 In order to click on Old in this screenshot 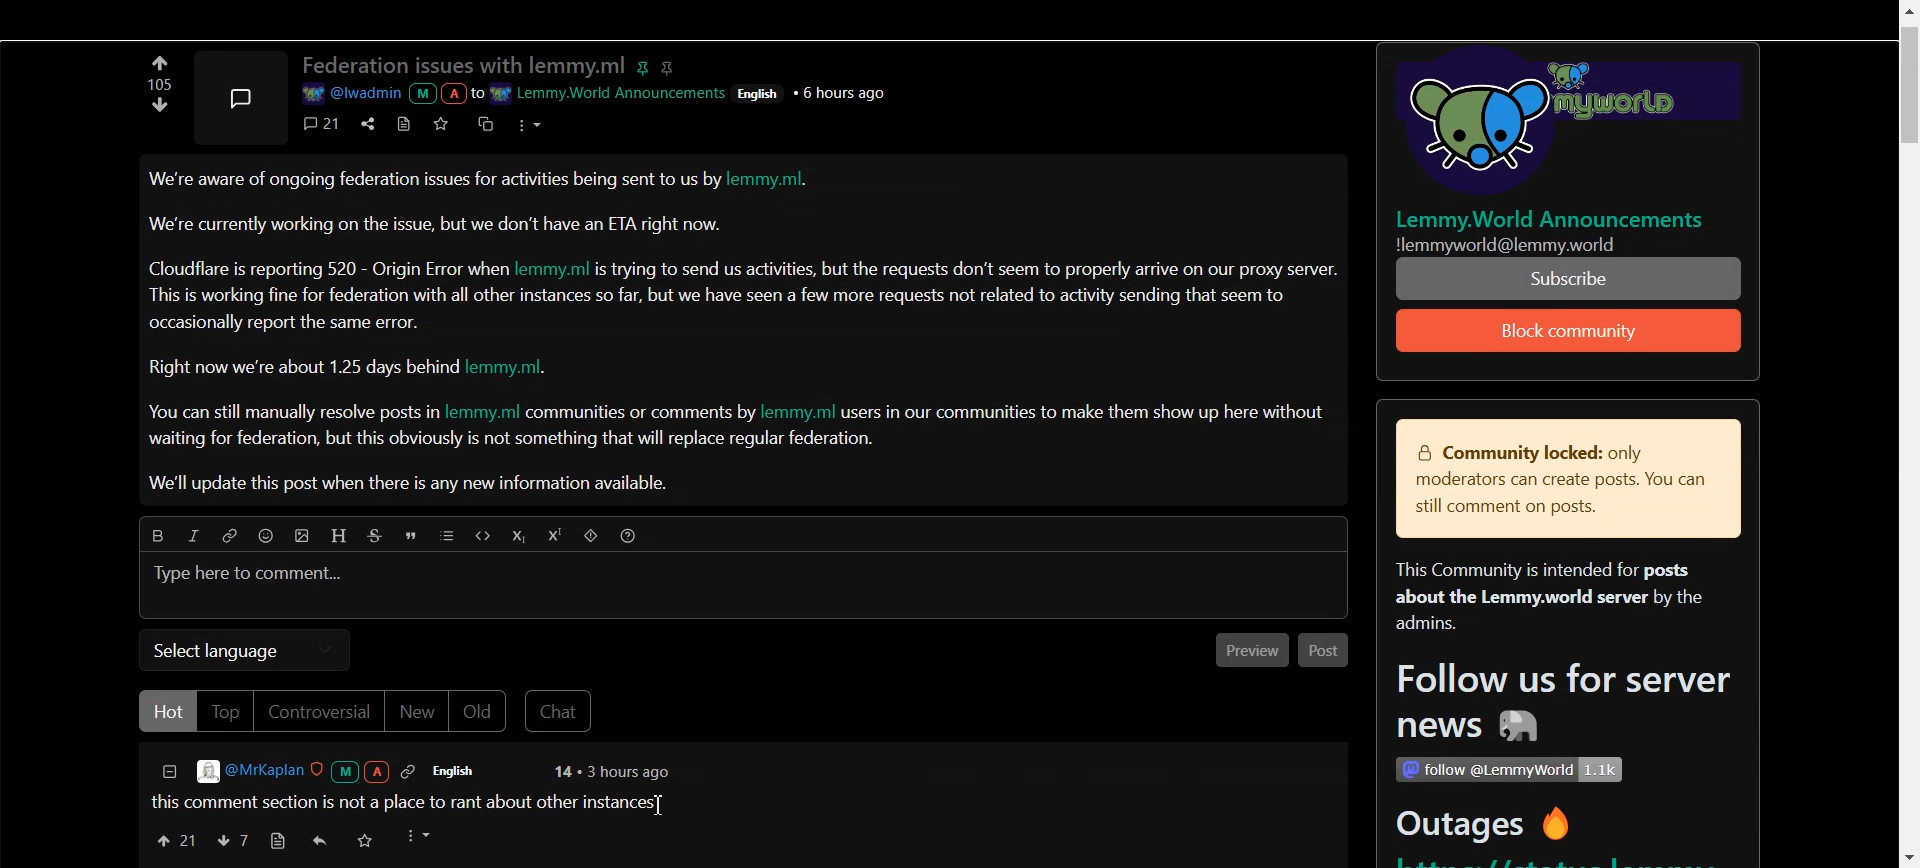, I will do `click(481, 712)`.